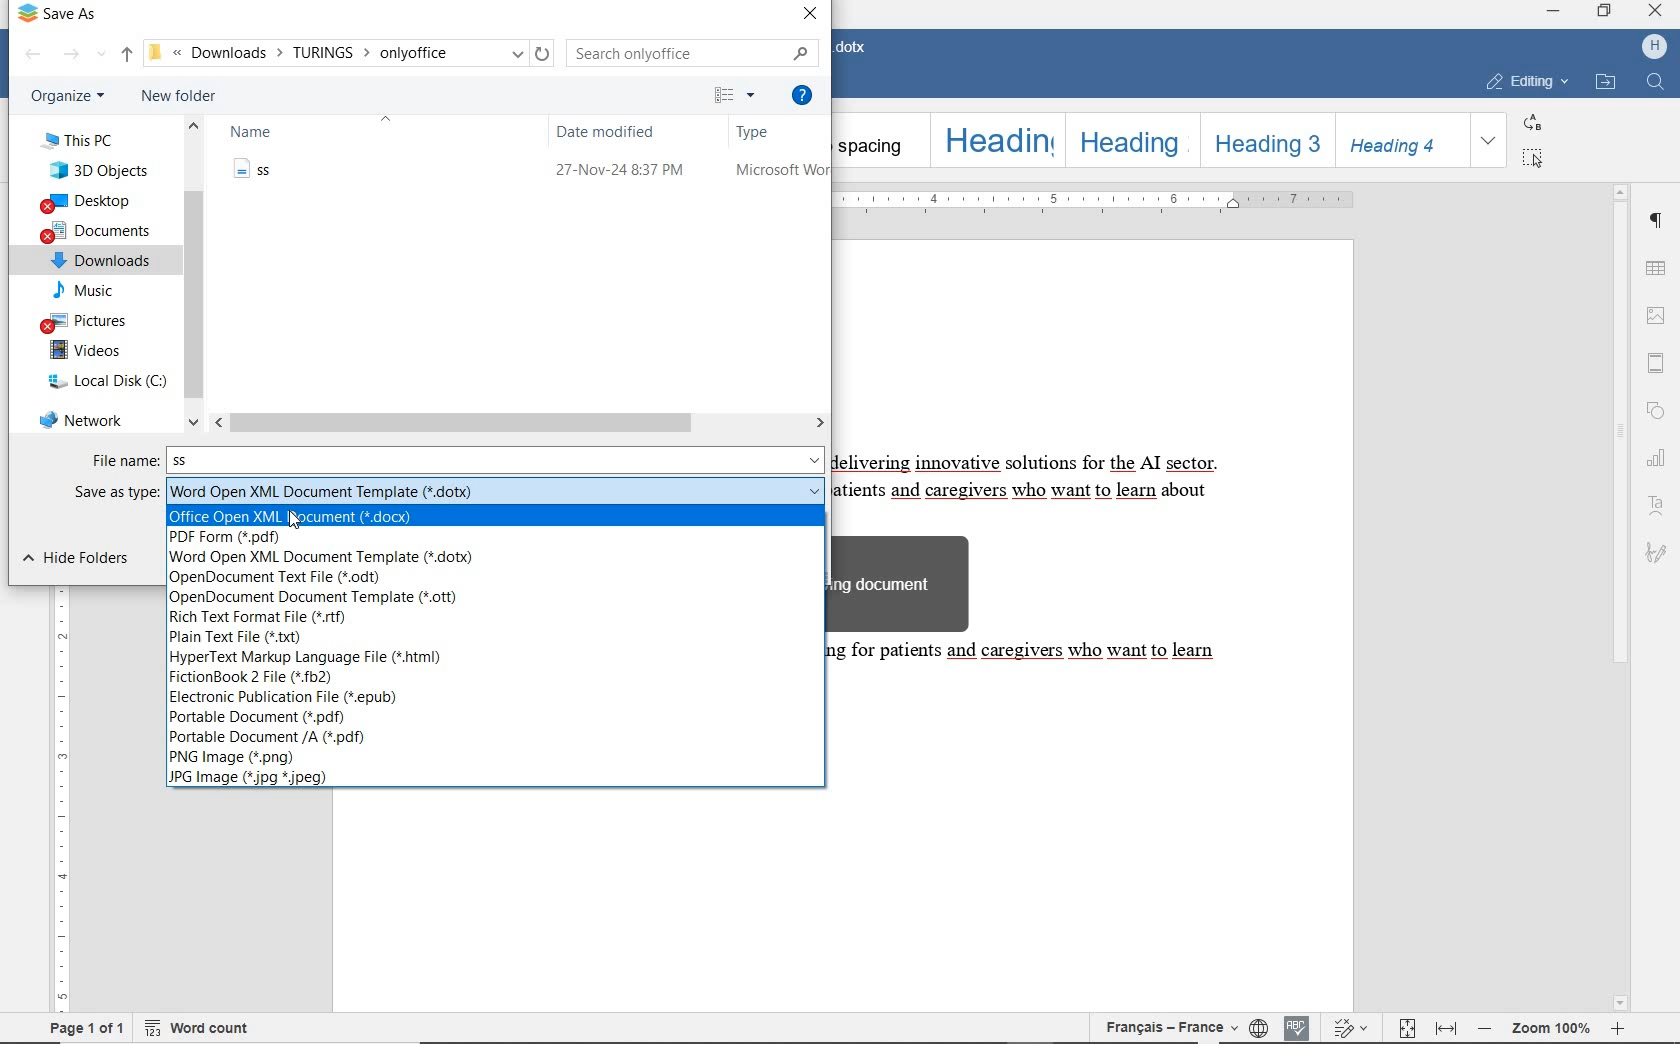 The image size is (1680, 1044). Describe the element at coordinates (738, 98) in the screenshot. I see `CHANGE YOUR VIEW` at that location.